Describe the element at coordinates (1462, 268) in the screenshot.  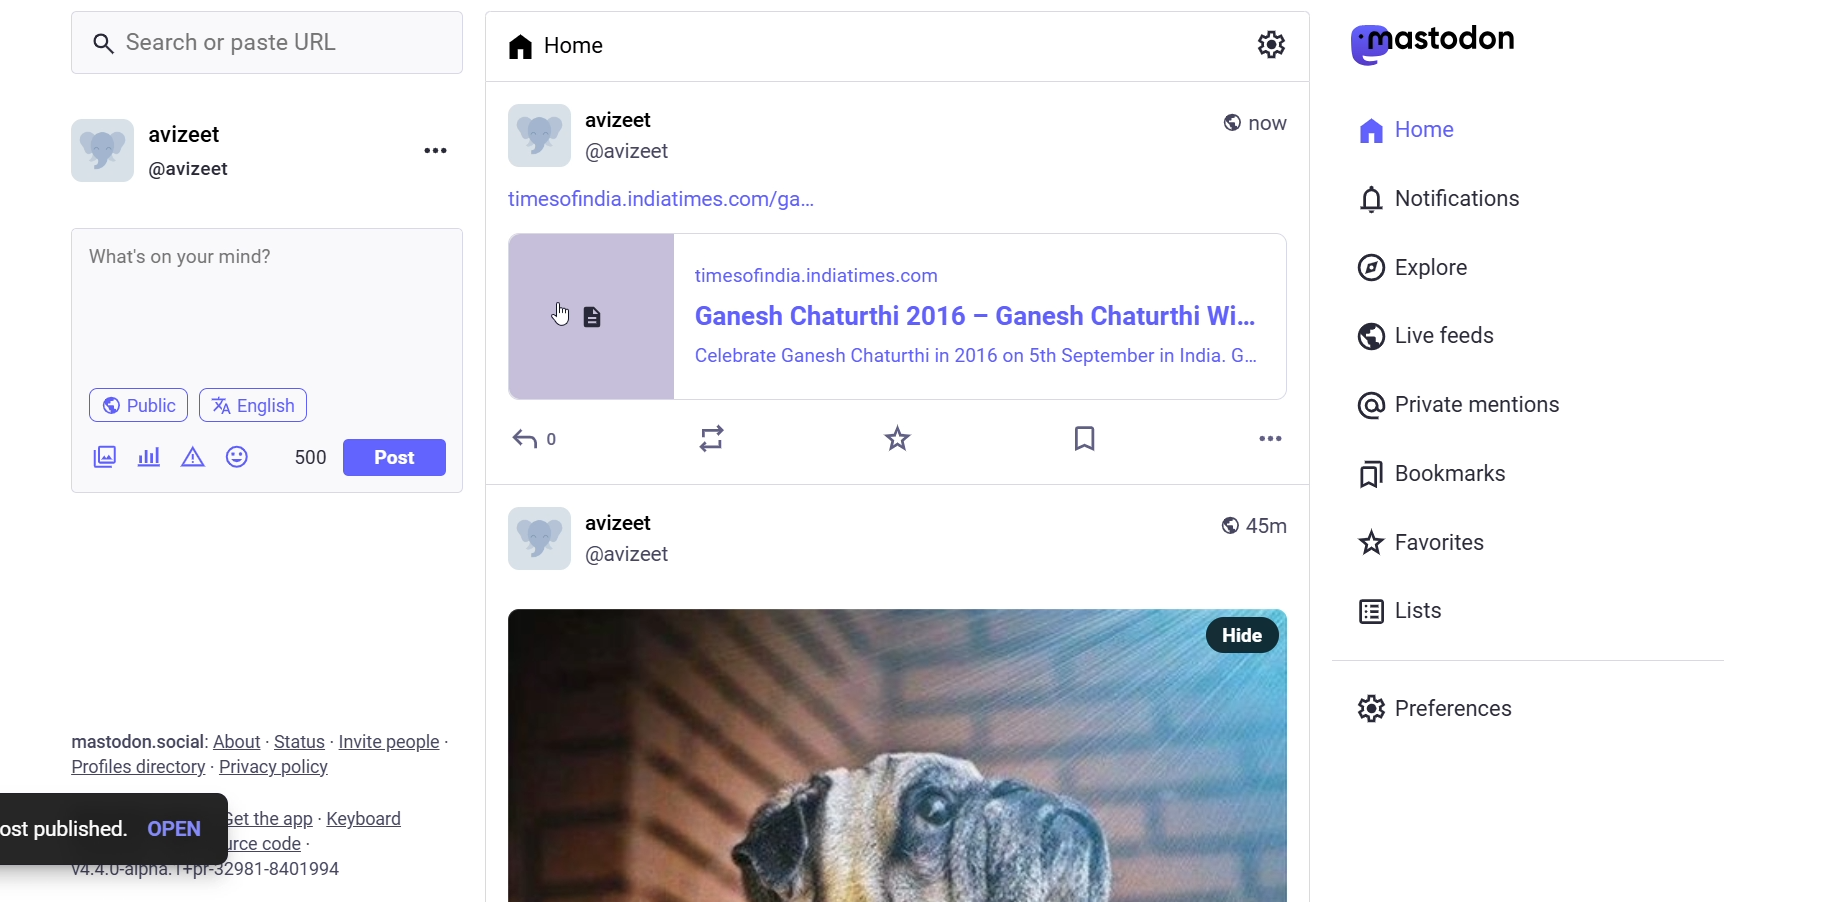
I see `Explore` at that location.